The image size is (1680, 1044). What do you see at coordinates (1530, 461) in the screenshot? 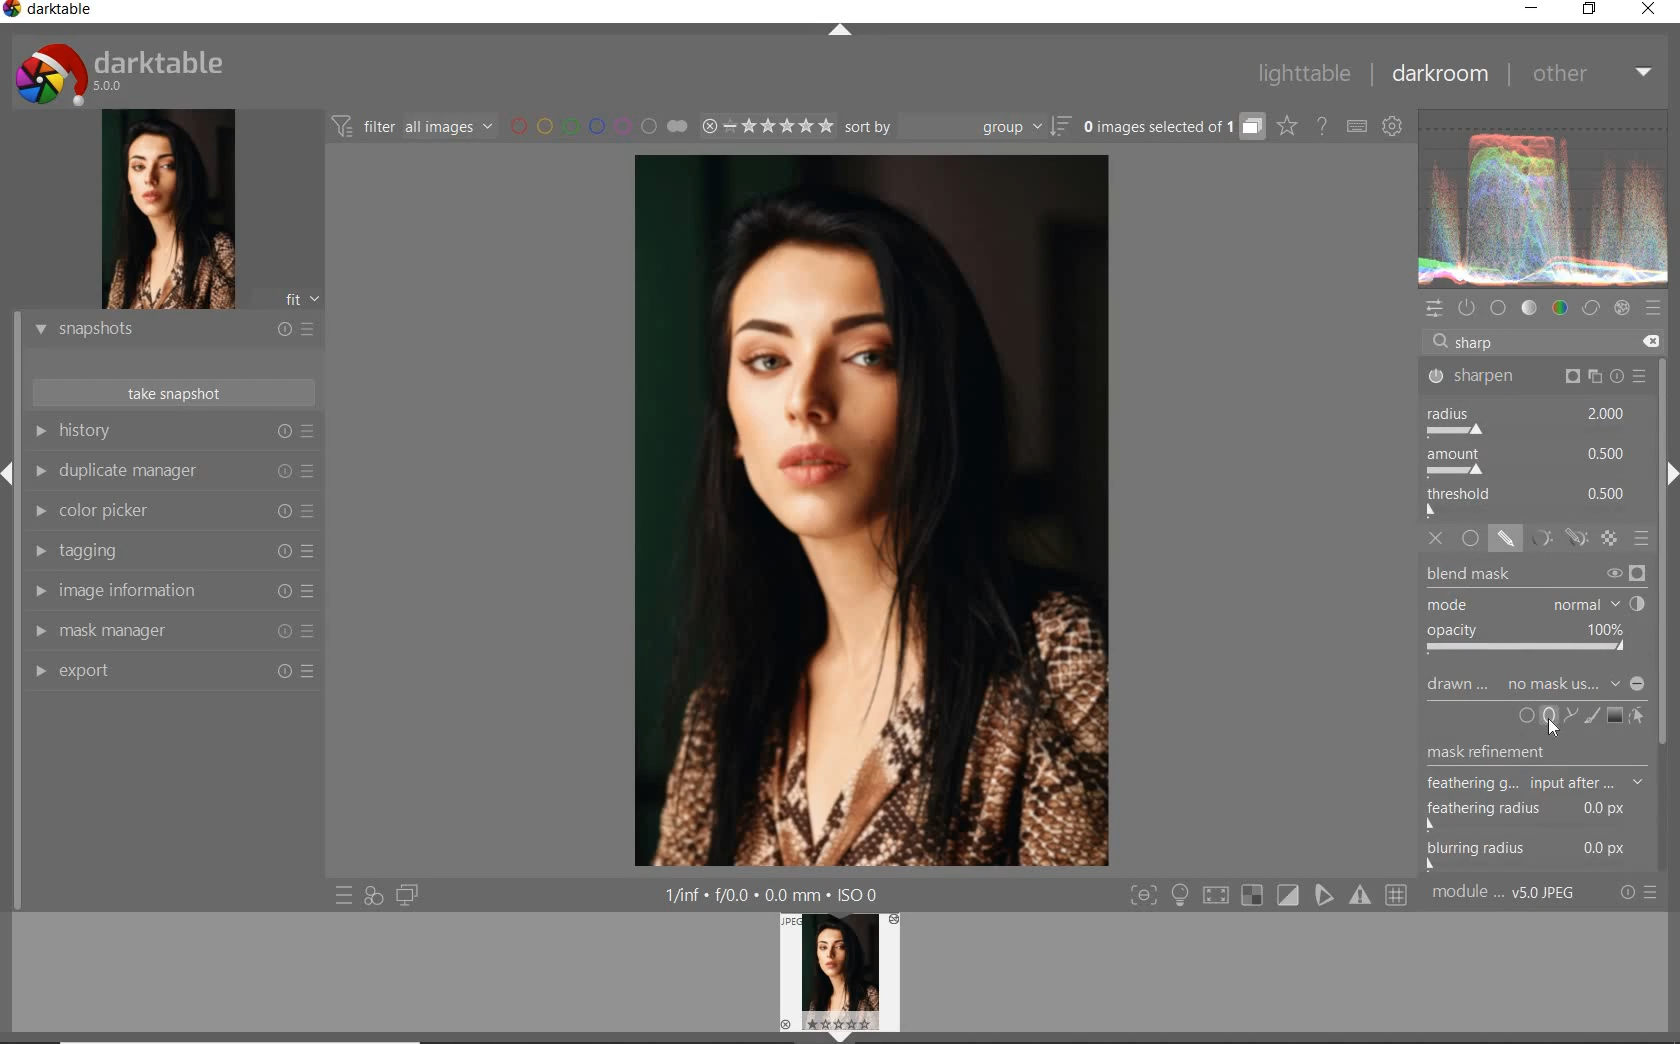
I see `amount` at bounding box center [1530, 461].